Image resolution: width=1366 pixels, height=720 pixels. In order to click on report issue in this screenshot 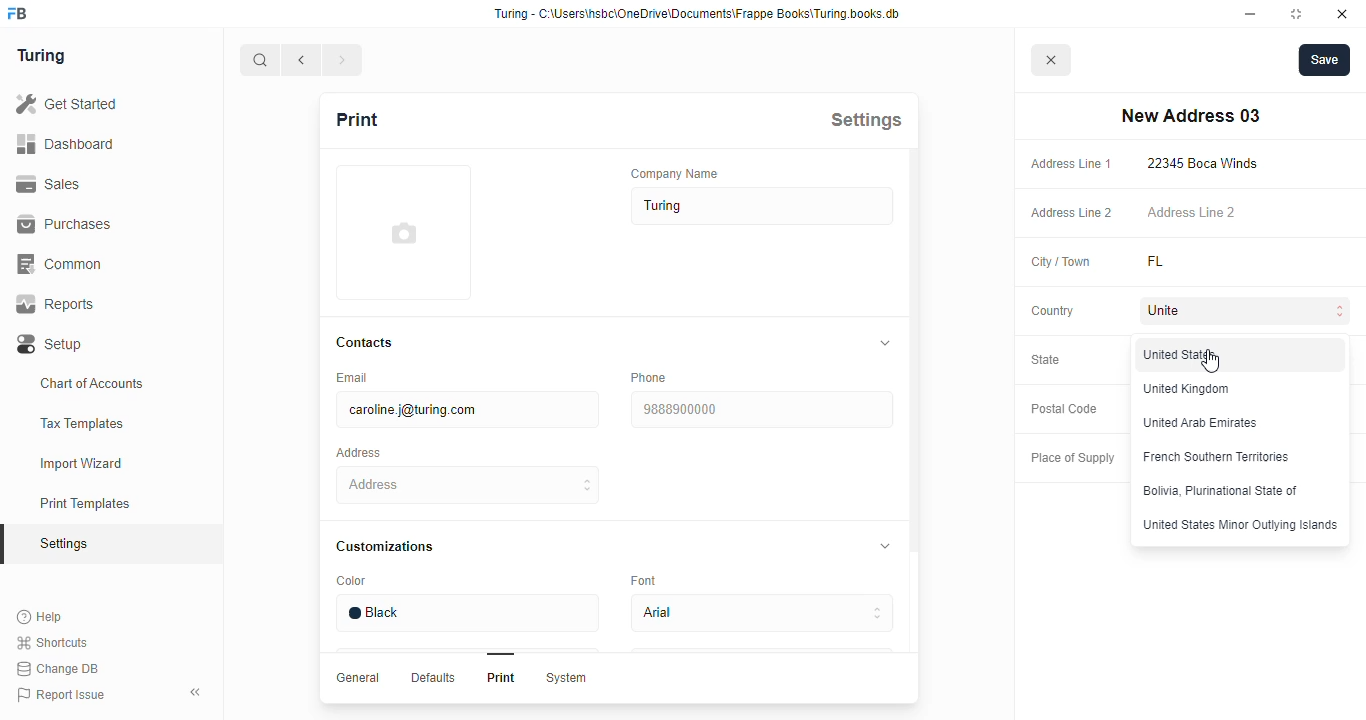, I will do `click(61, 695)`.